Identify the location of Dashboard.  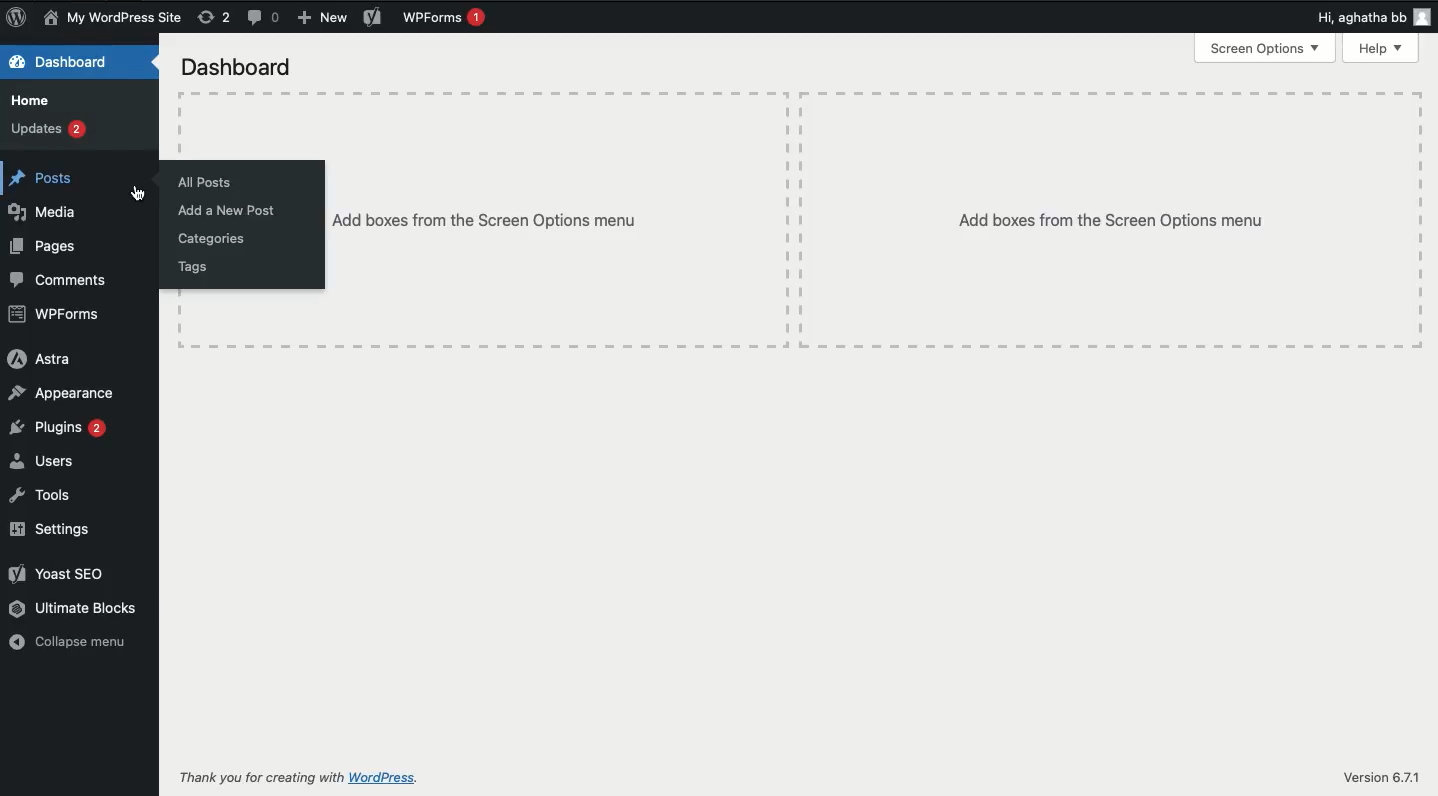
(70, 63).